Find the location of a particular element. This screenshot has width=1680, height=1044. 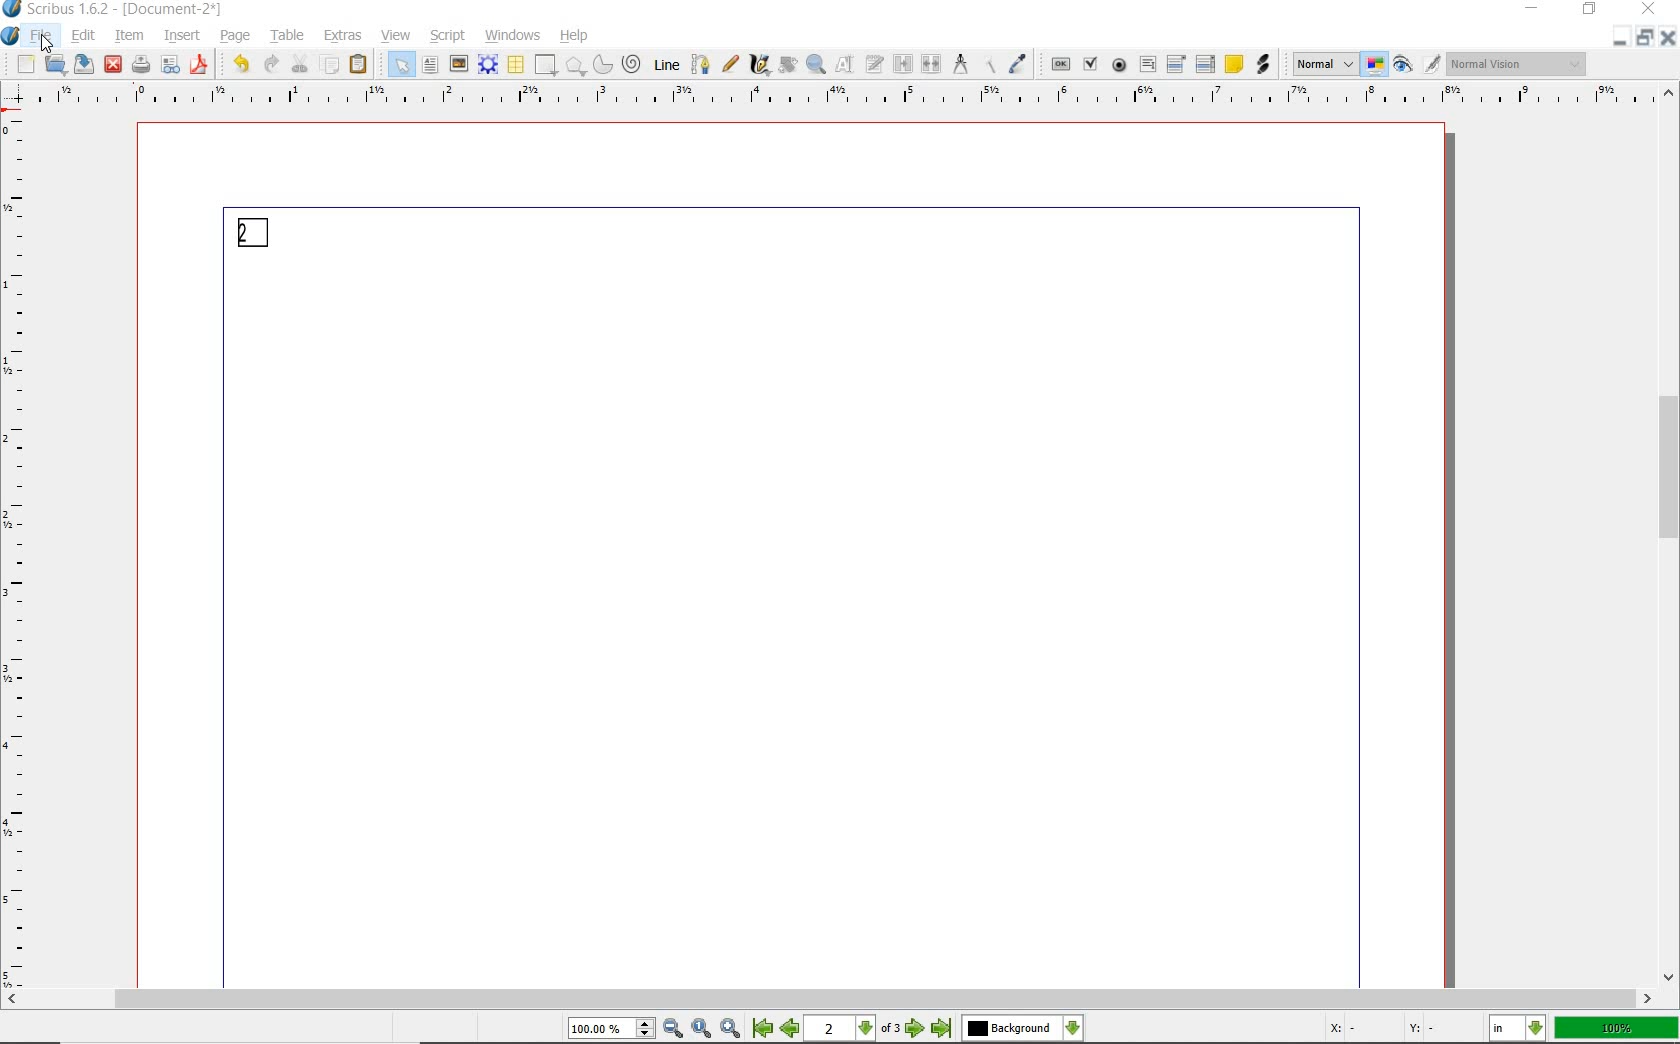

Edit in Preview Mode is located at coordinates (1431, 67).